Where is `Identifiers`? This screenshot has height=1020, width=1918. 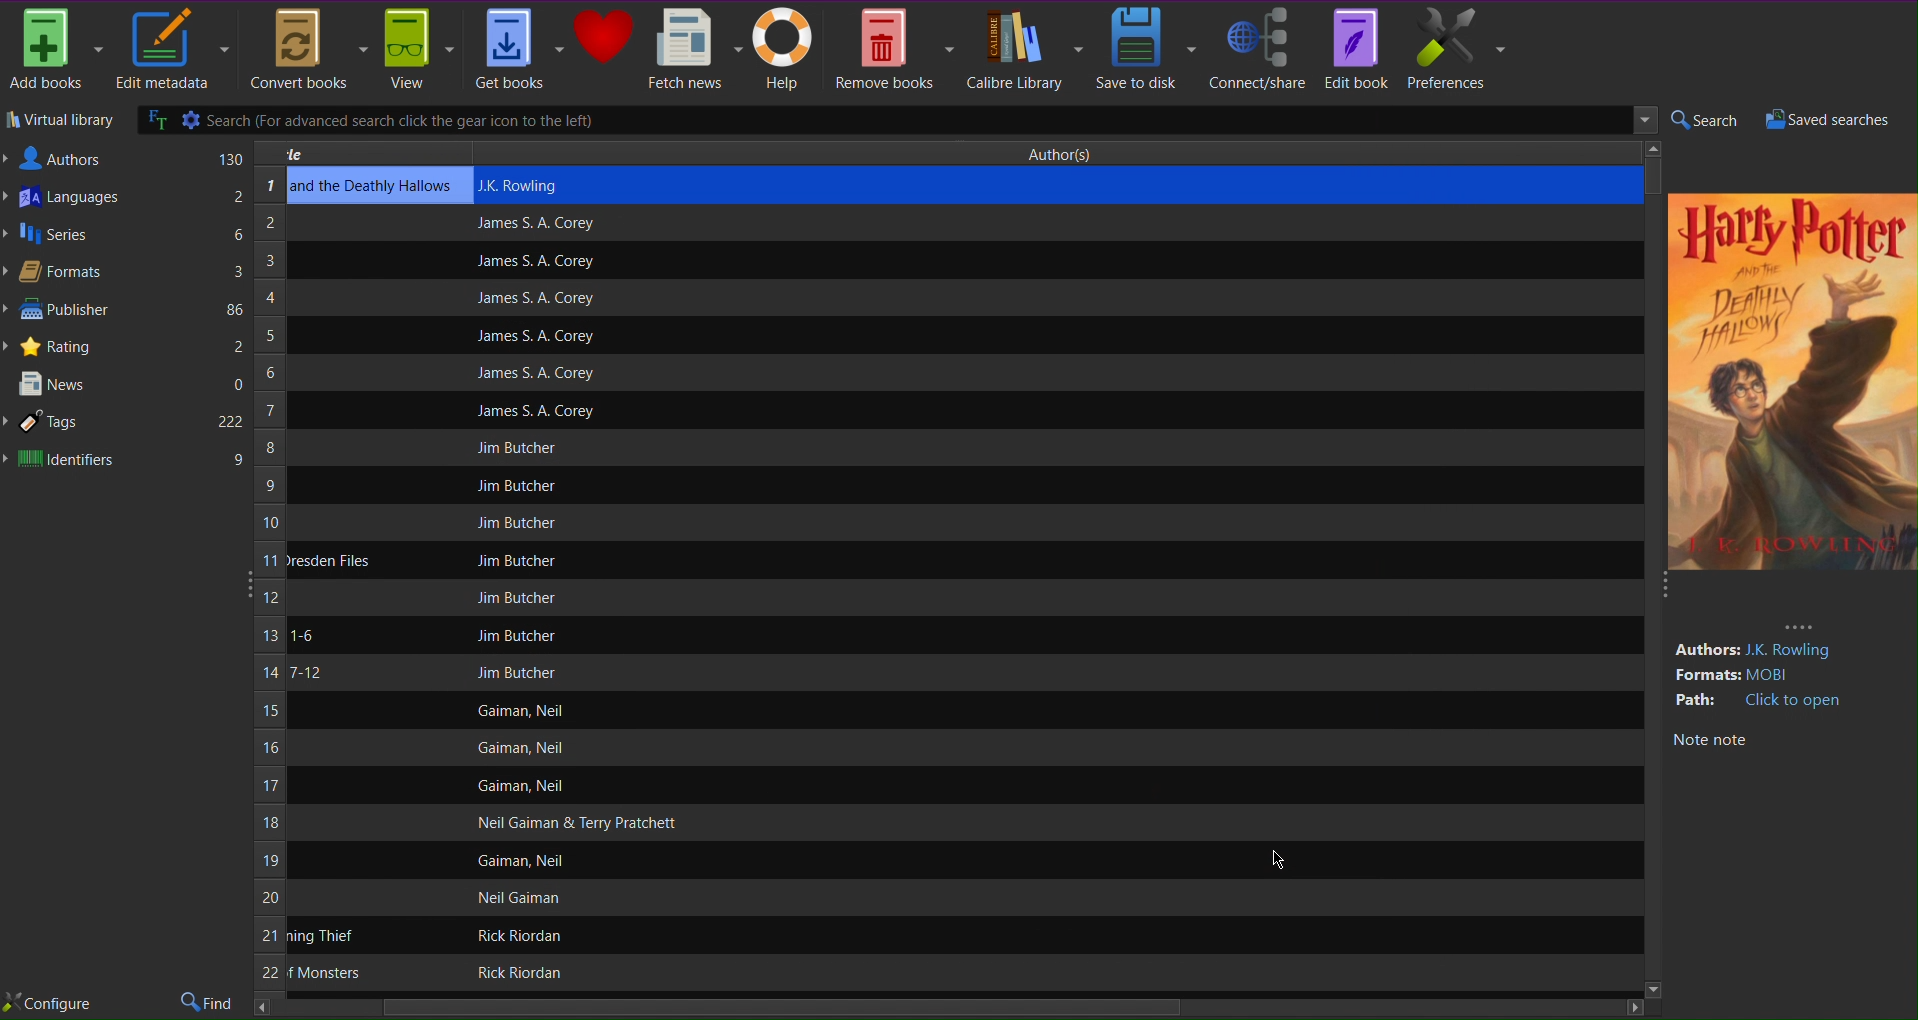 Identifiers is located at coordinates (127, 459).